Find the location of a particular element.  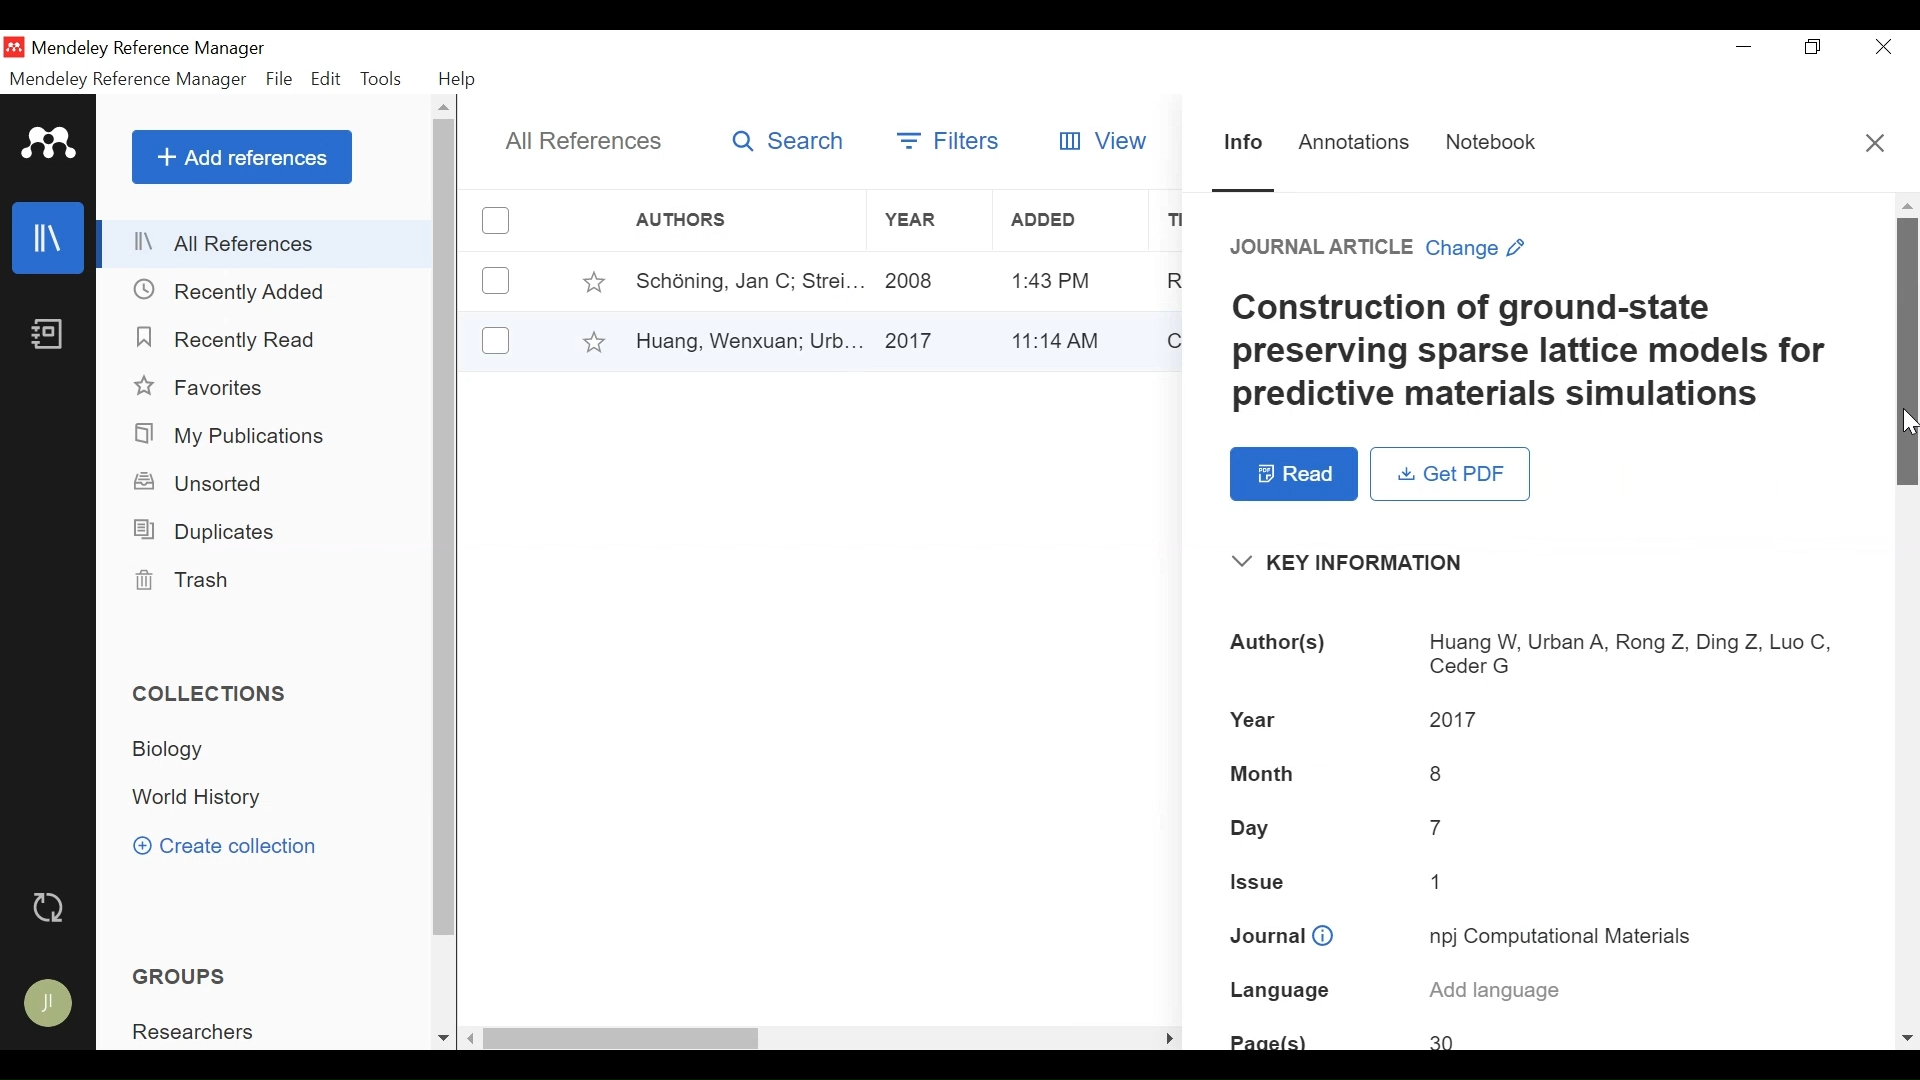

(un)select all is located at coordinates (496, 221).